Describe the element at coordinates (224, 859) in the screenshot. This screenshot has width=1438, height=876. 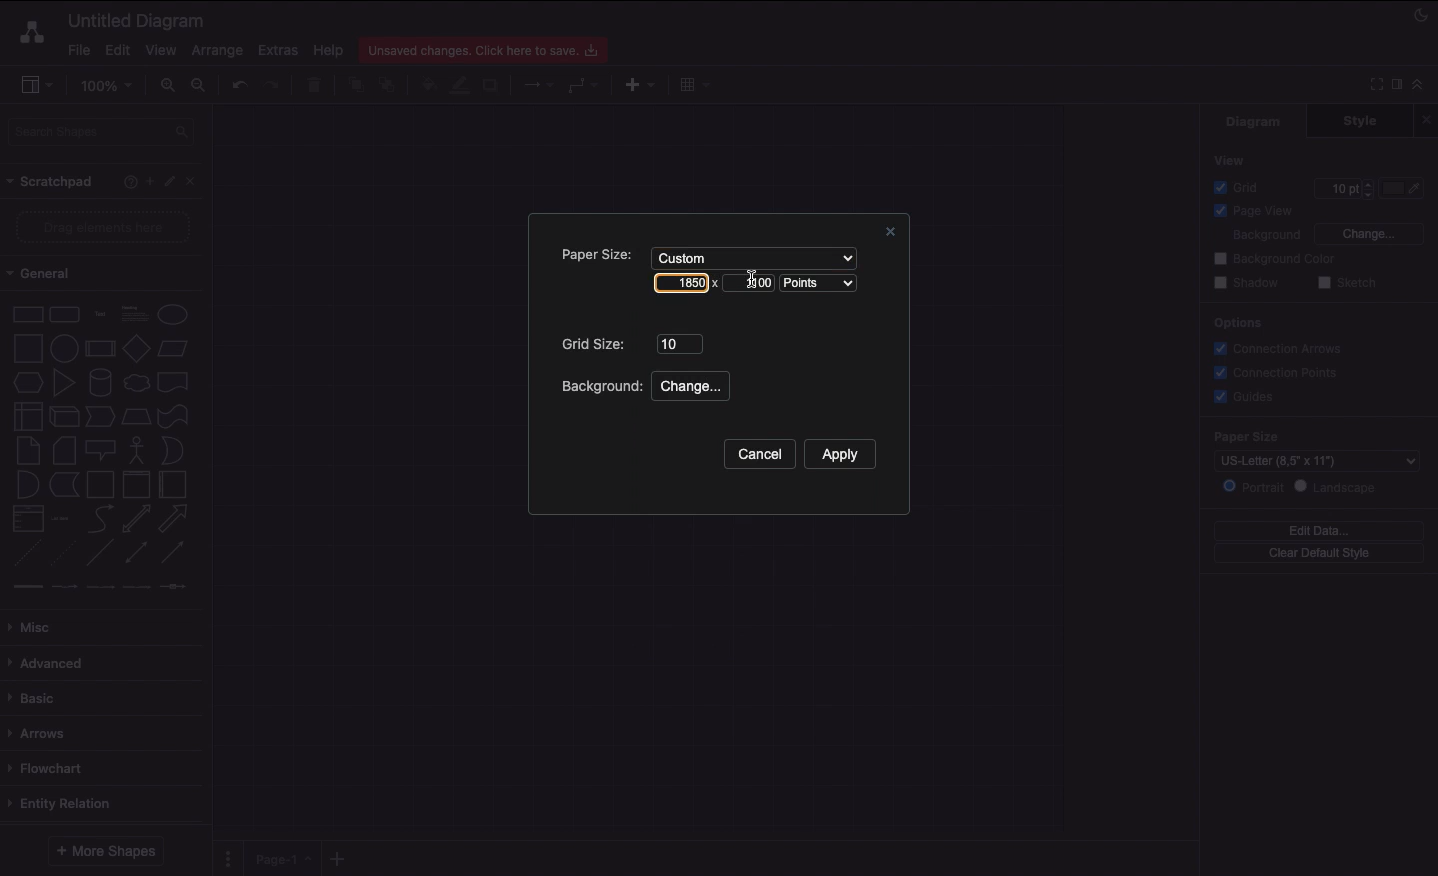
I see `Pages` at that location.